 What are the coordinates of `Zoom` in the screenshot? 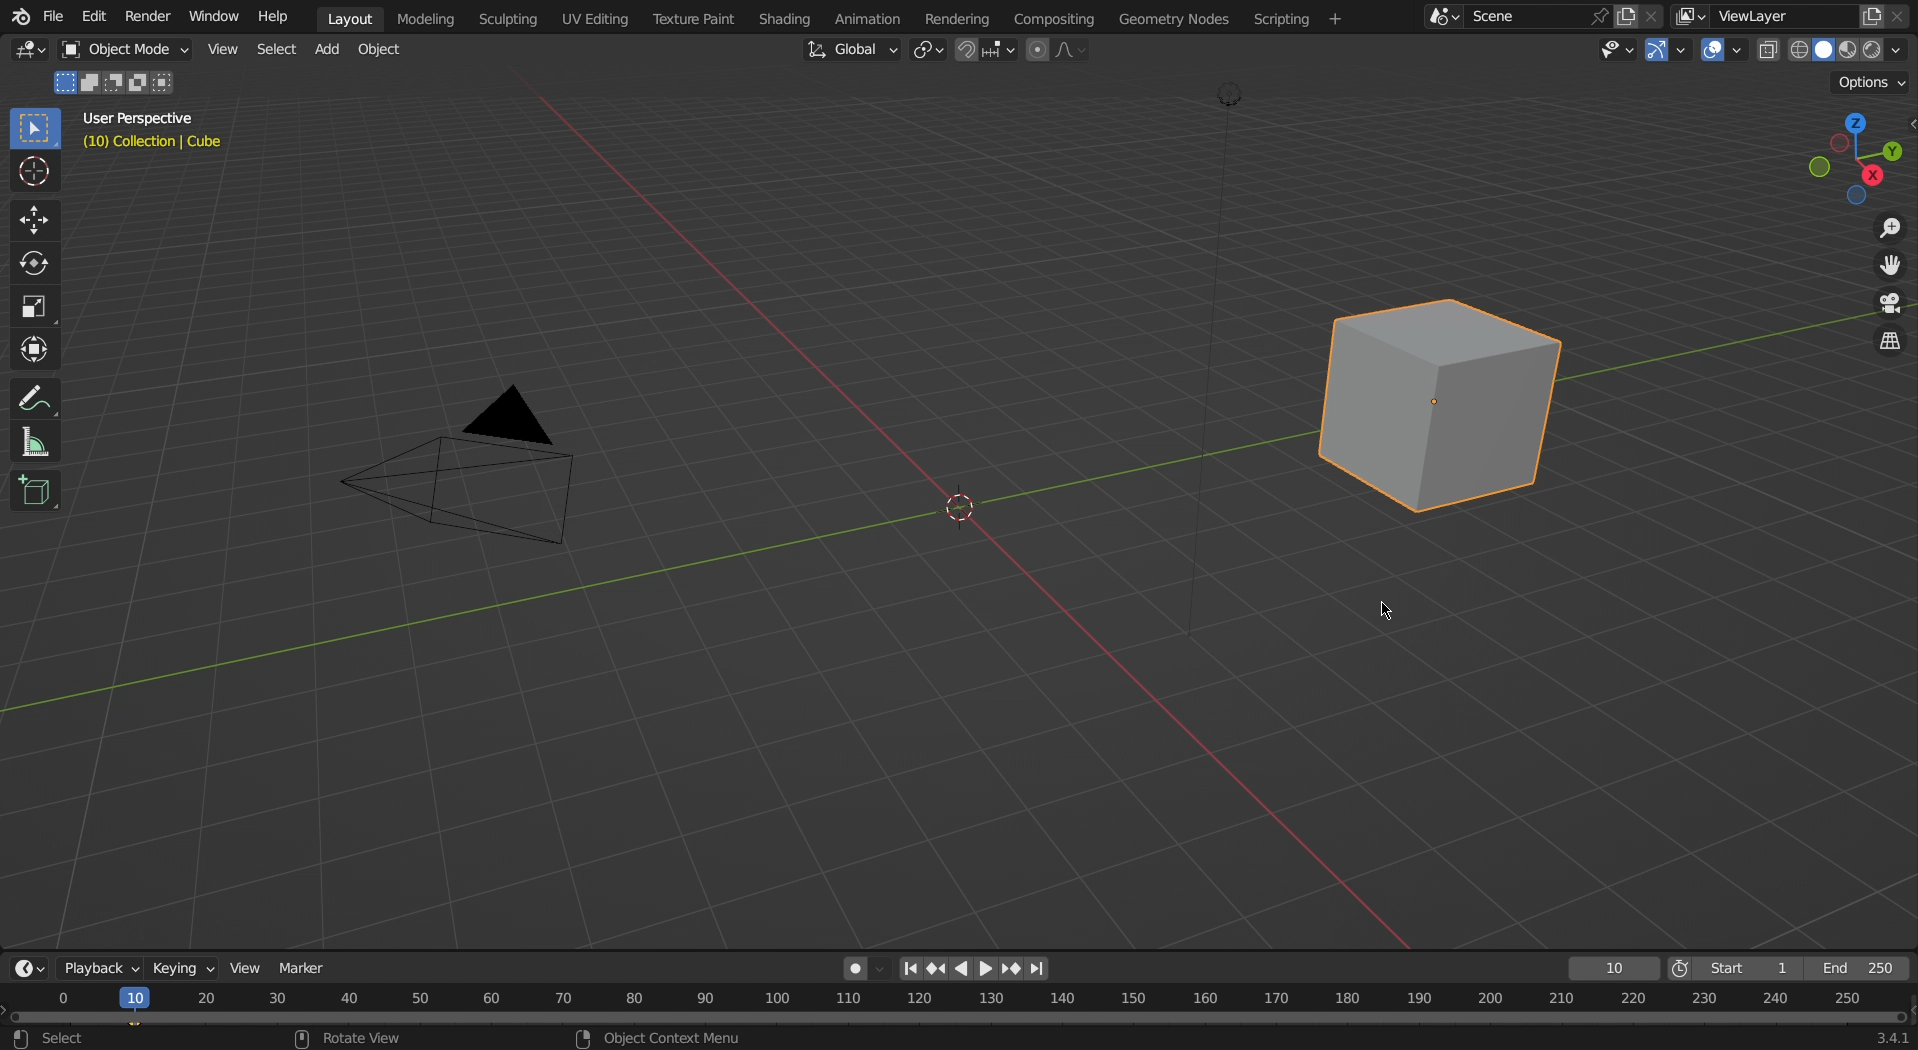 It's located at (1880, 231).